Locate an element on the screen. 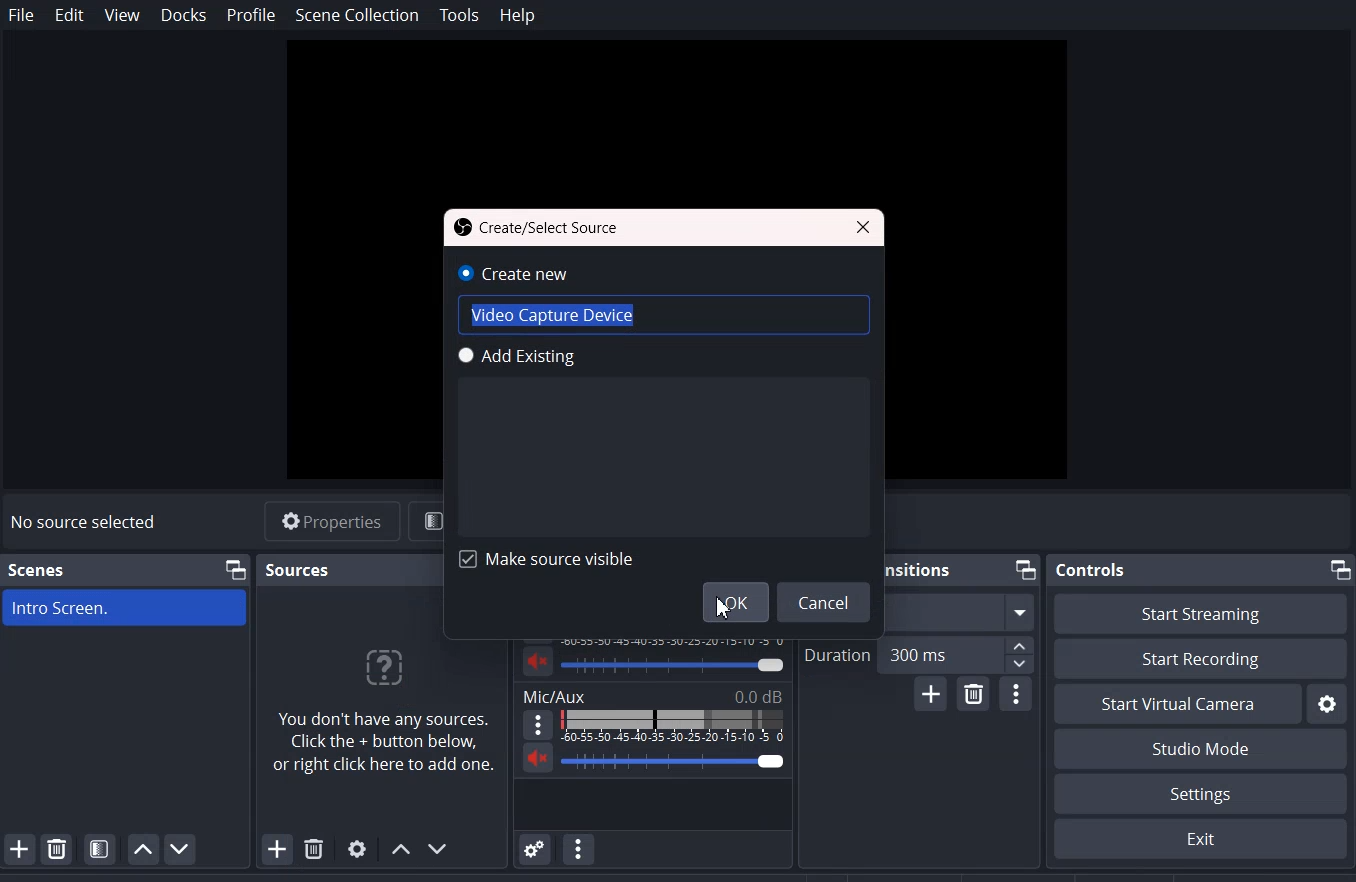 The height and width of the screenshot is (882, 1356). More is located at coordinates (534, 724).